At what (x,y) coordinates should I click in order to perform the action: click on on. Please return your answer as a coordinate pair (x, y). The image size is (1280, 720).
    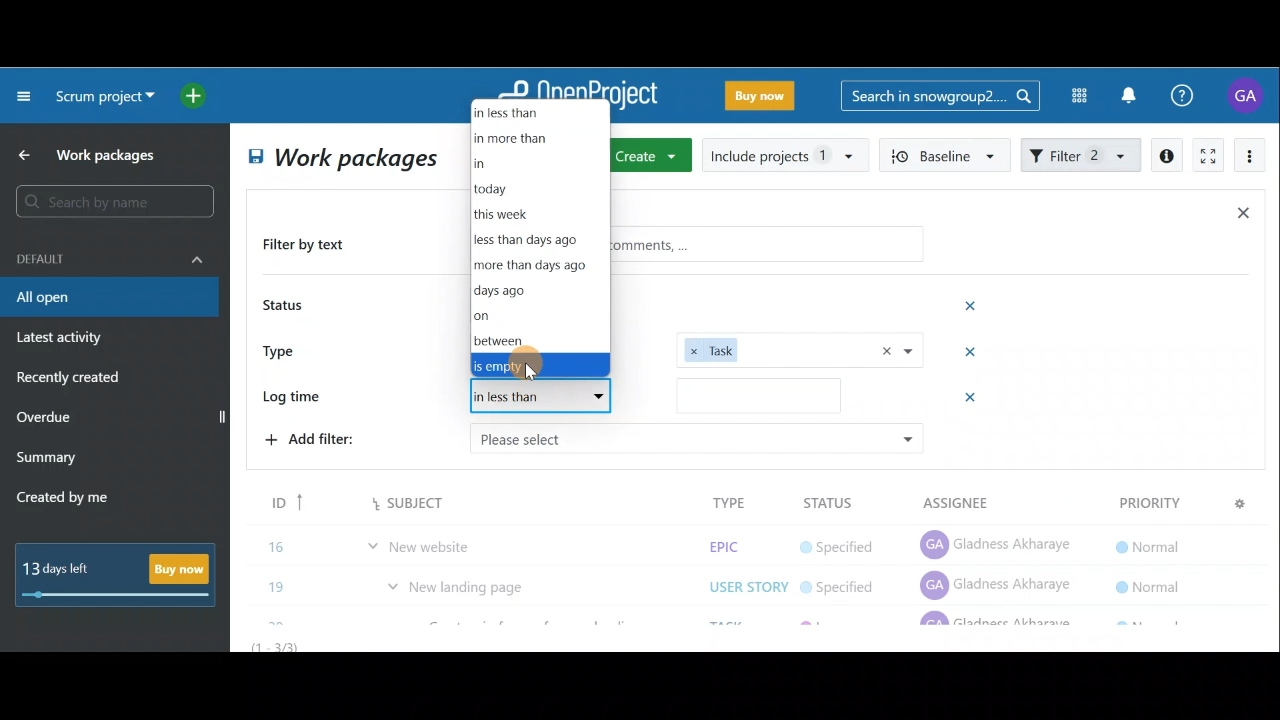
    Looking at the image, I should click on (501, 314).